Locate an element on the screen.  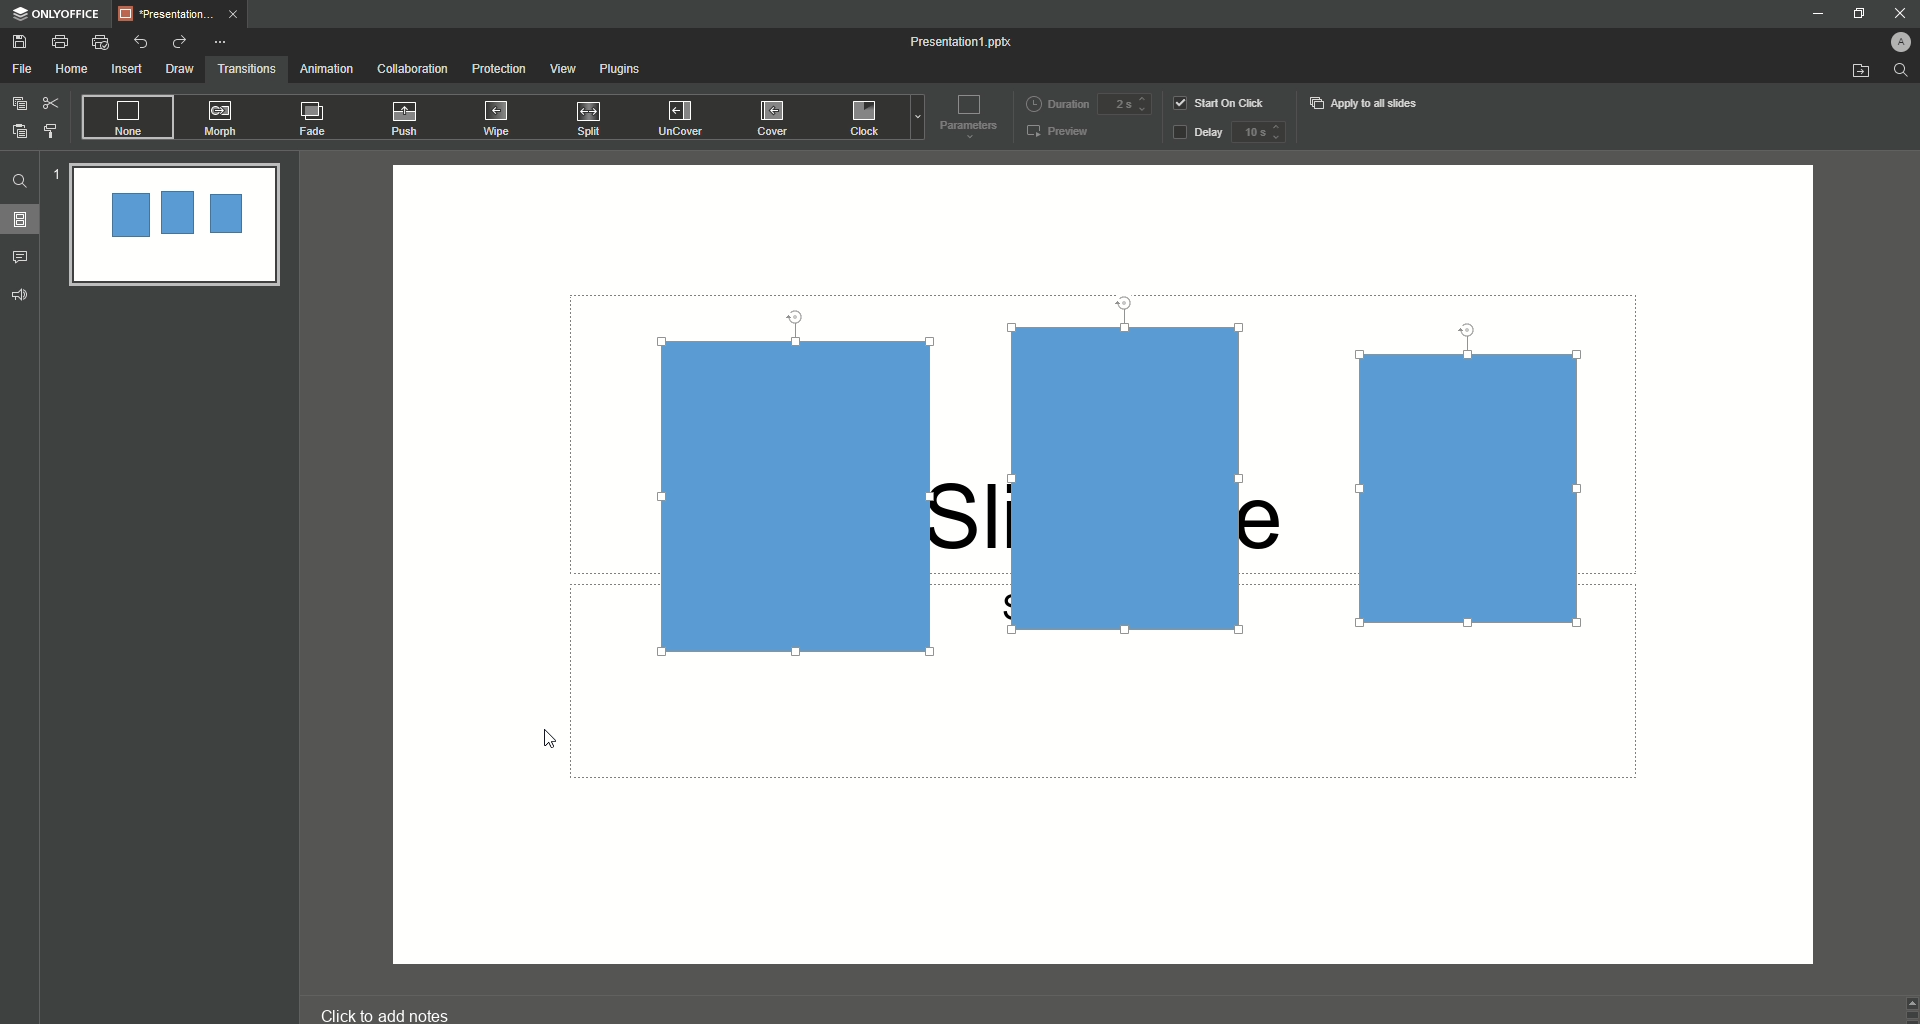
Close is located at coordinates (1891, 12).